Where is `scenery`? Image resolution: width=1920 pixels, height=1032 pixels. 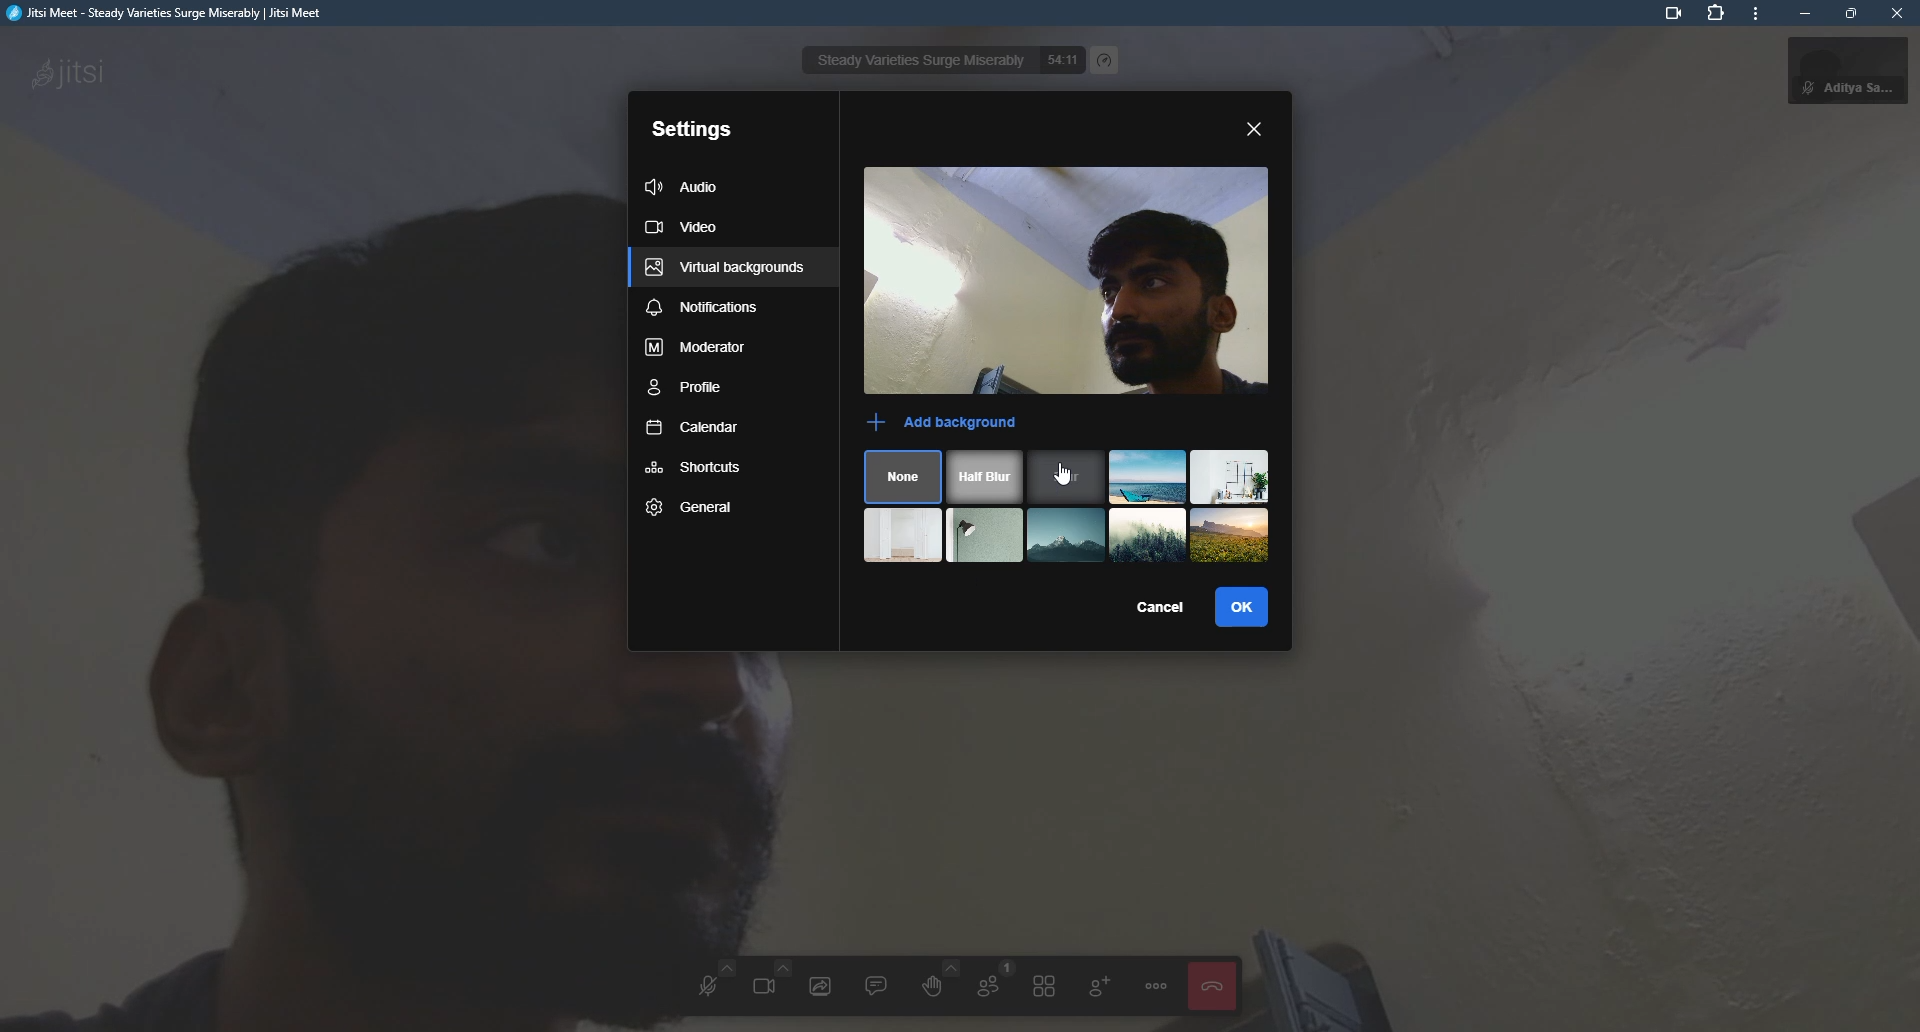
scenery is located at coordinates (1148, 534).